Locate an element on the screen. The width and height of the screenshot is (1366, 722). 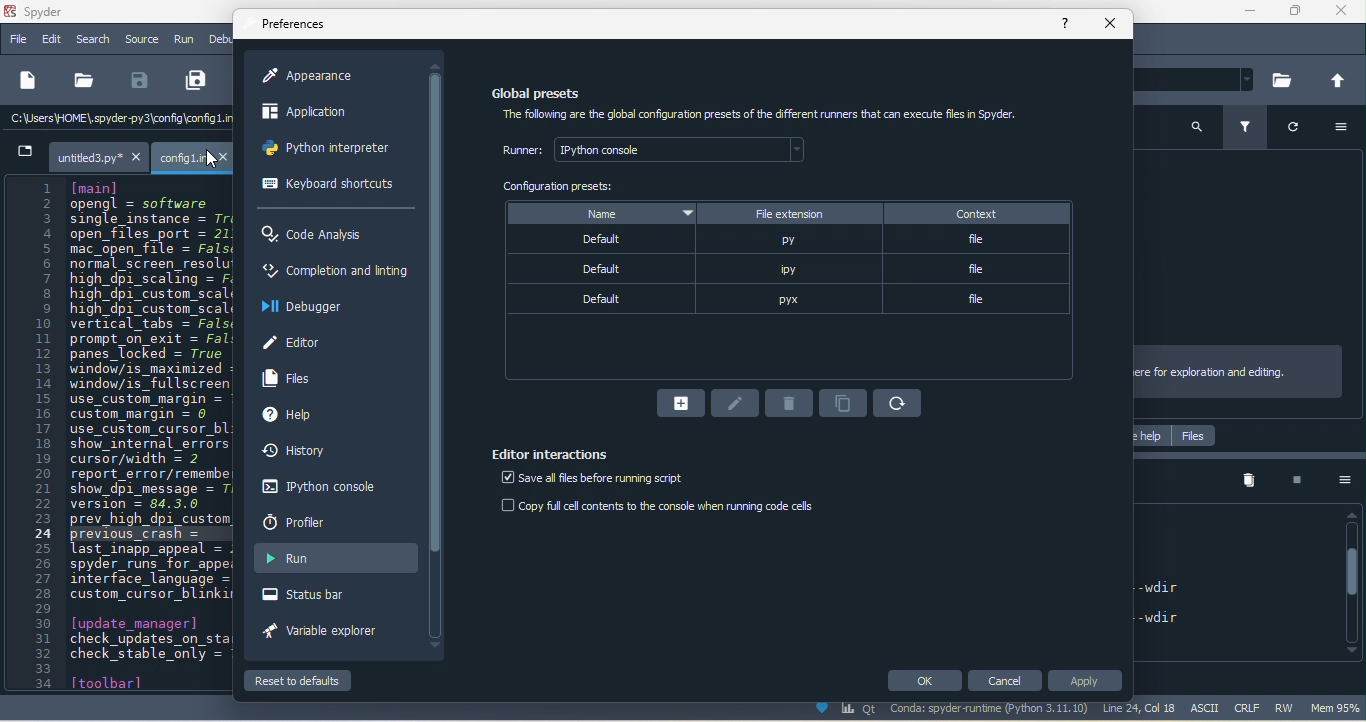
close is located at coordinates (1109, 25).